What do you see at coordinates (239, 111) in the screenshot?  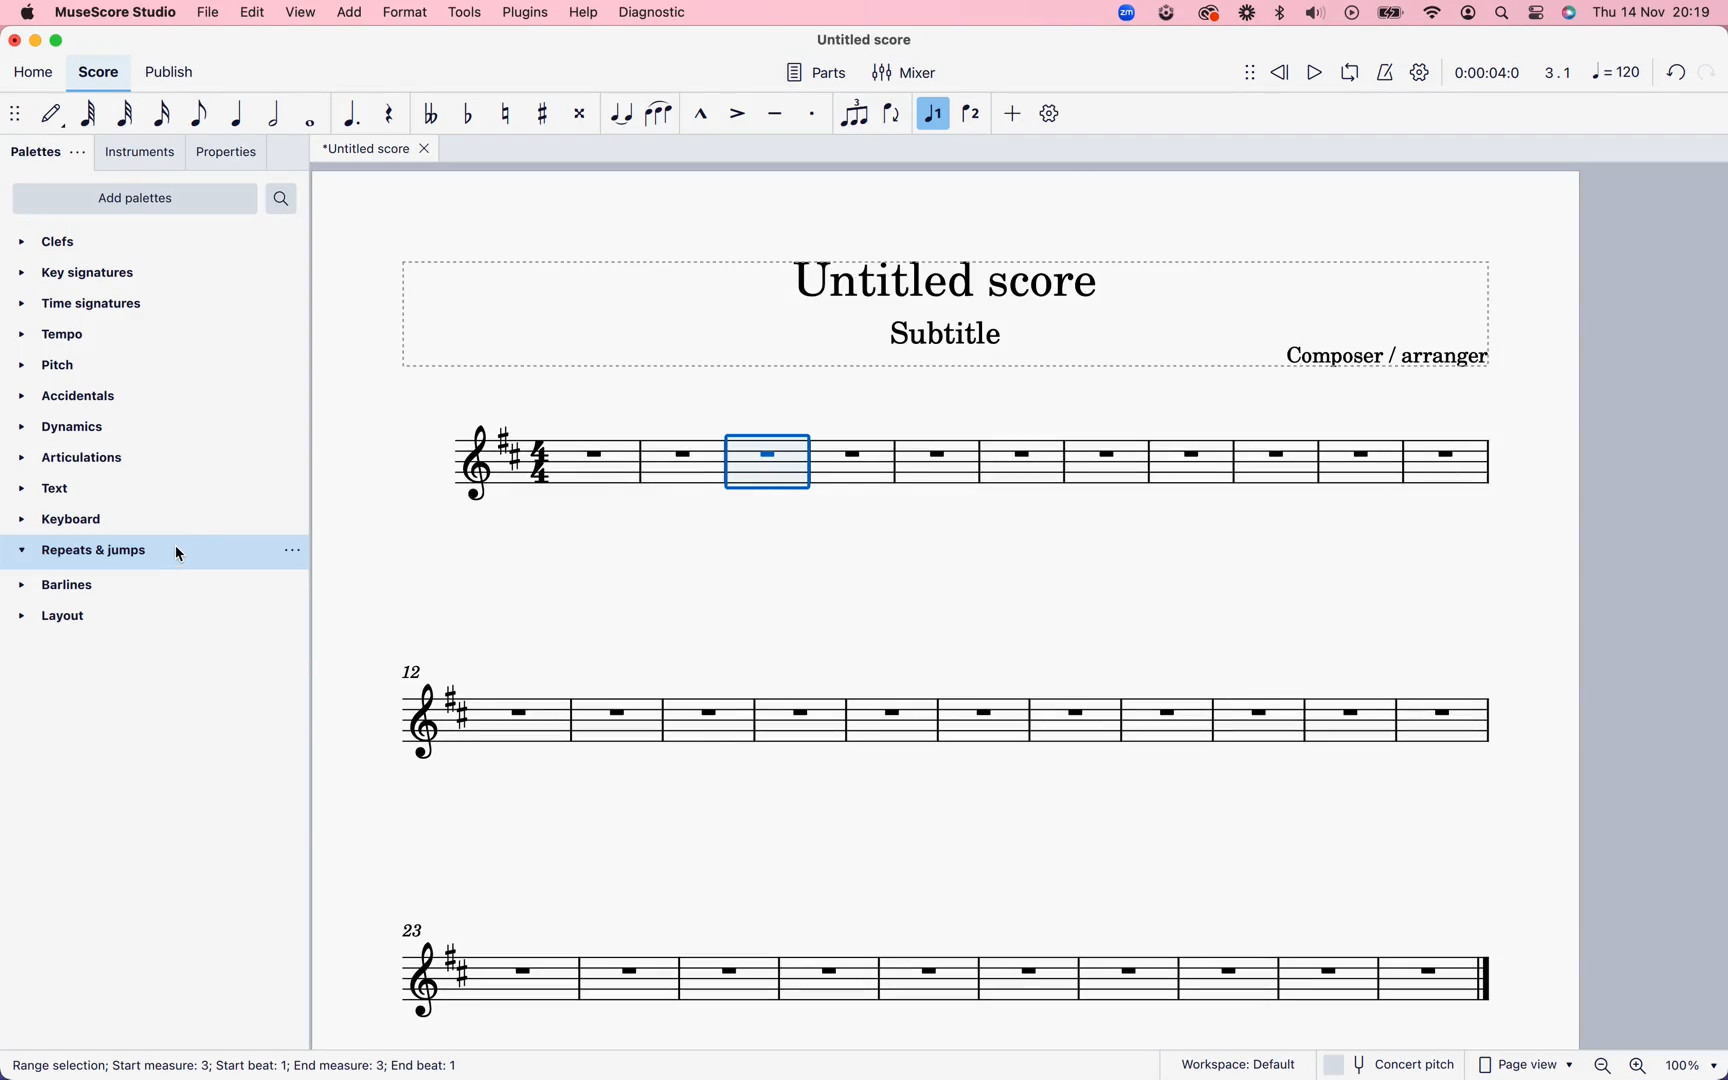 I see `quarter note` at bounding box center [239, 111].